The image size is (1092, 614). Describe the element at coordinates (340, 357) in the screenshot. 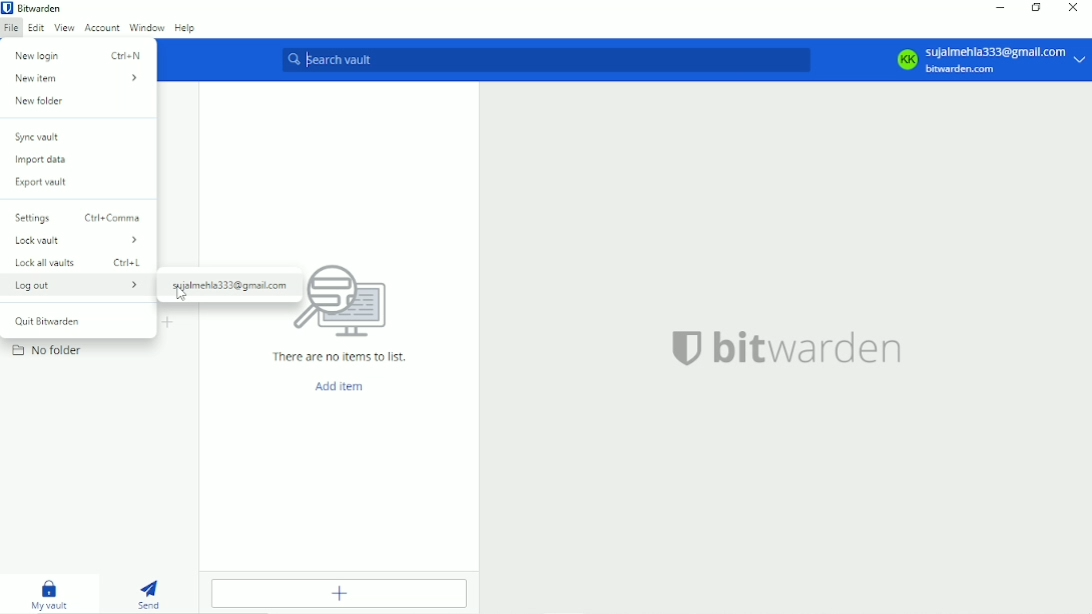

I see `There are no items to list` at that location.